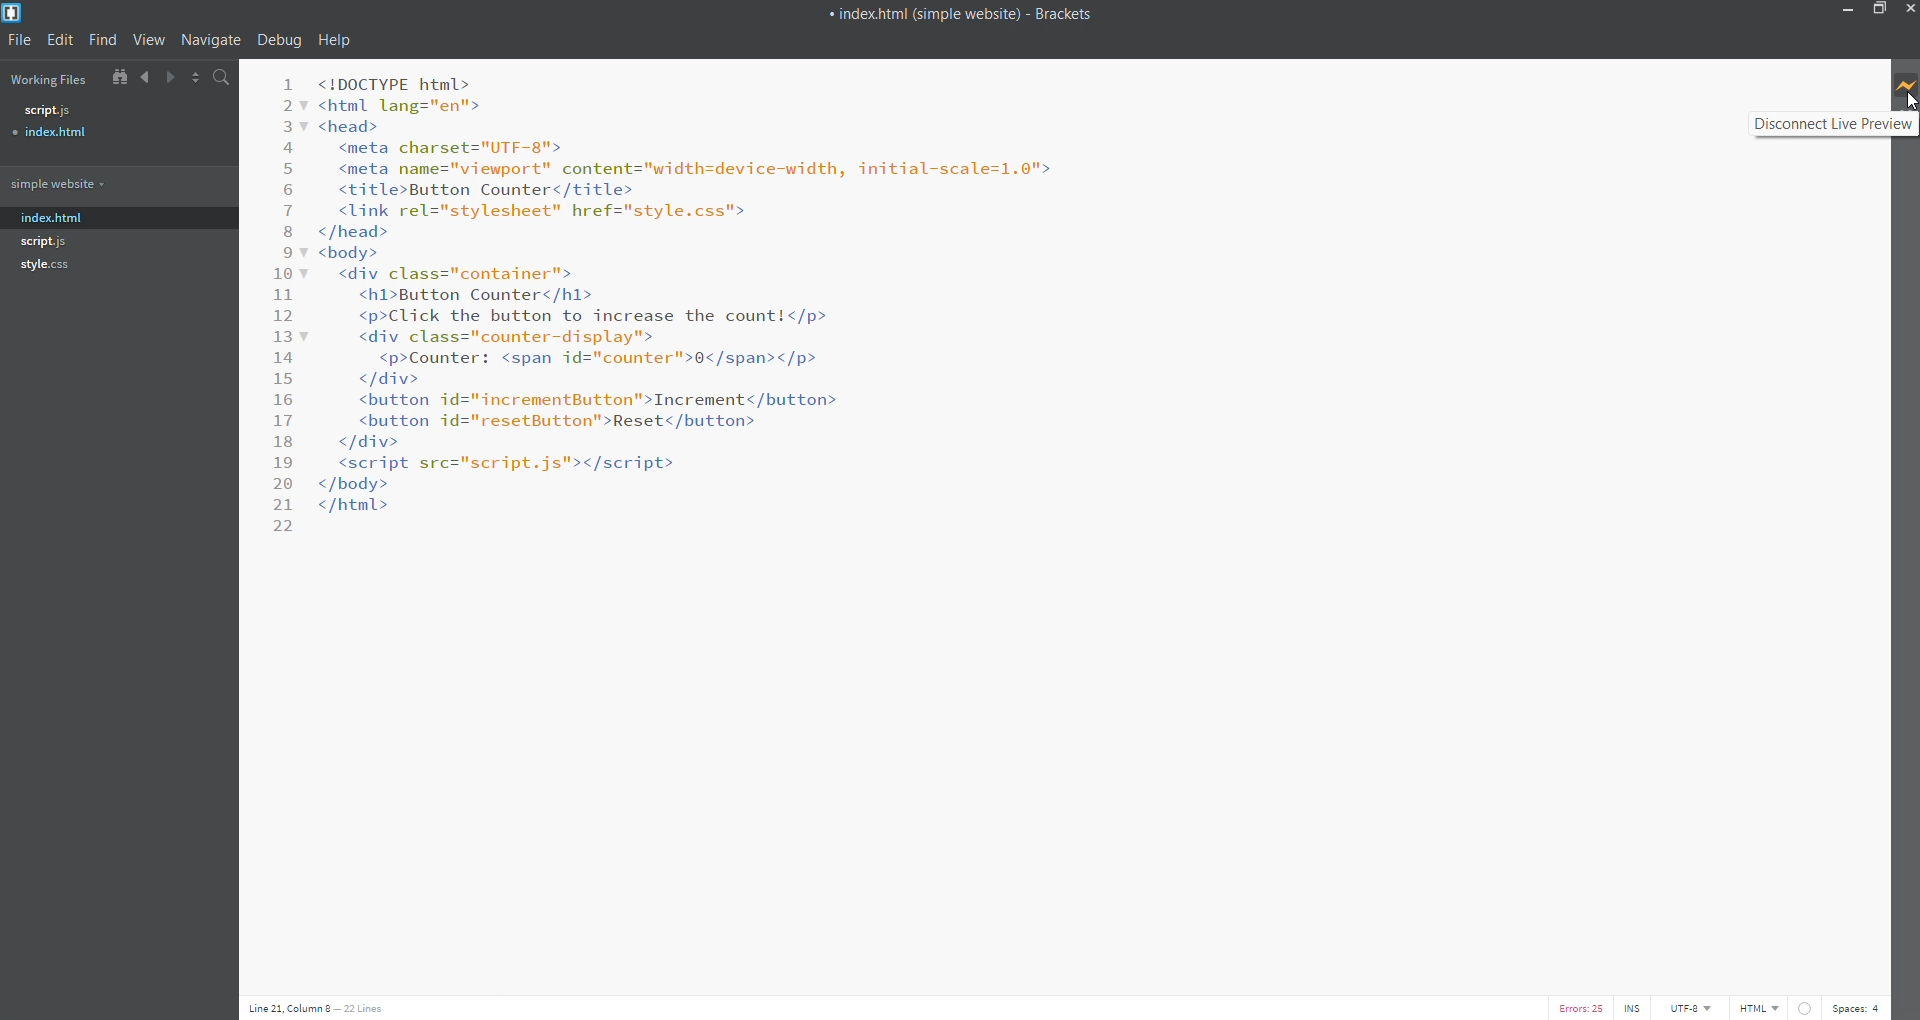 This screenshot has height=1020, width=1920. I want to click on cursor position, so click(335, 1008).